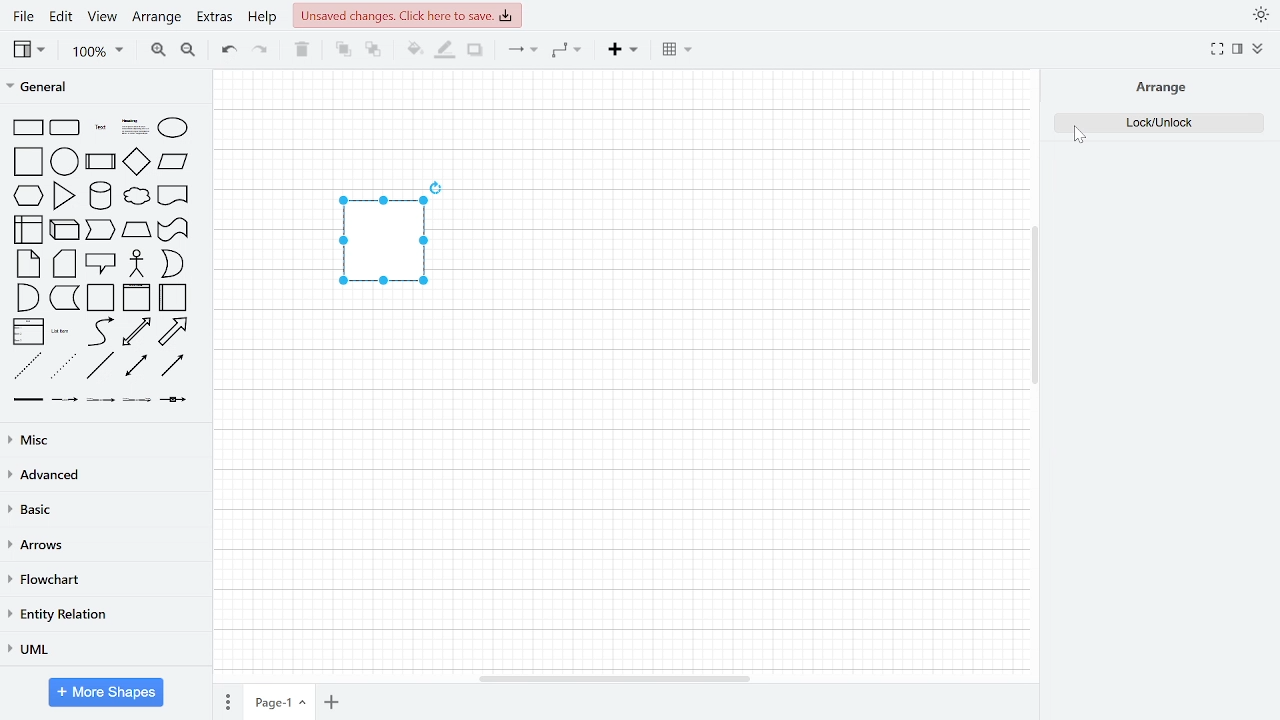 This screenshot has width=1280, height=720. I want to click on arrows, so click(102, 545).